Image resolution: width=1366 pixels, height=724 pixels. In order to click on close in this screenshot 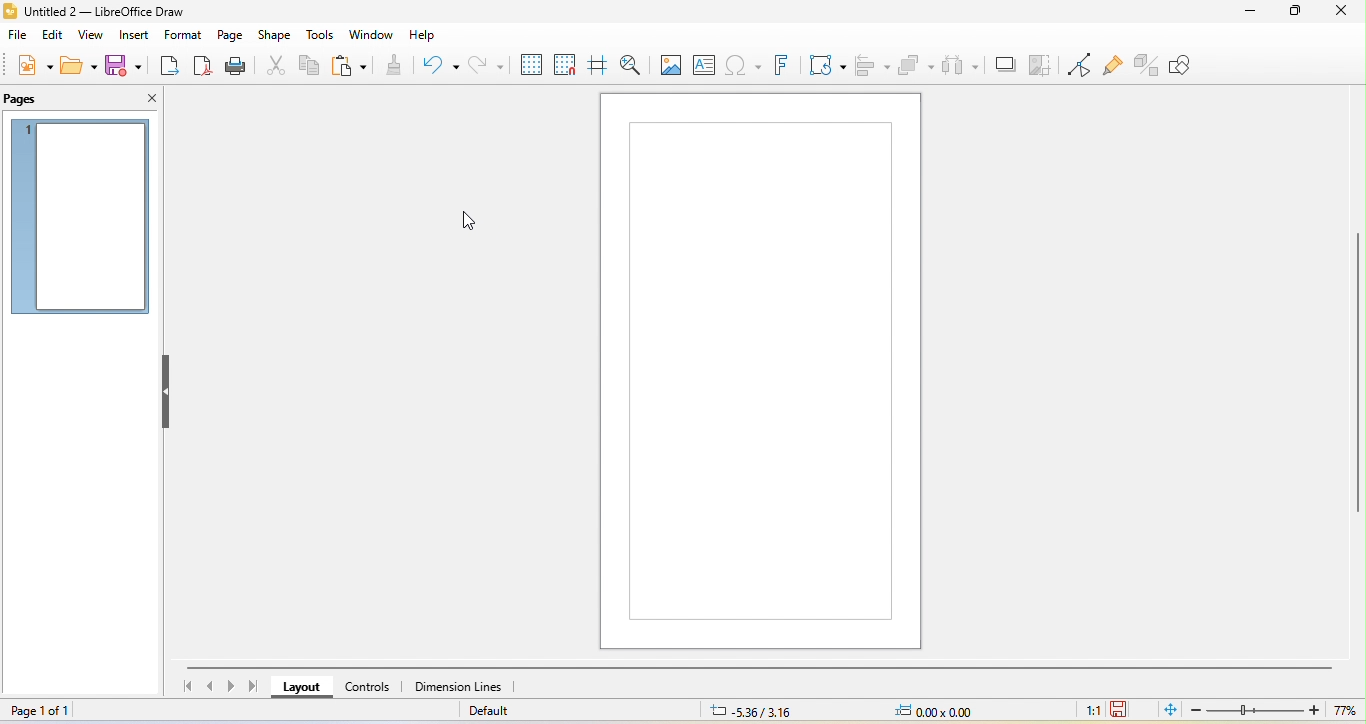, I will do `click(144, 98)`.